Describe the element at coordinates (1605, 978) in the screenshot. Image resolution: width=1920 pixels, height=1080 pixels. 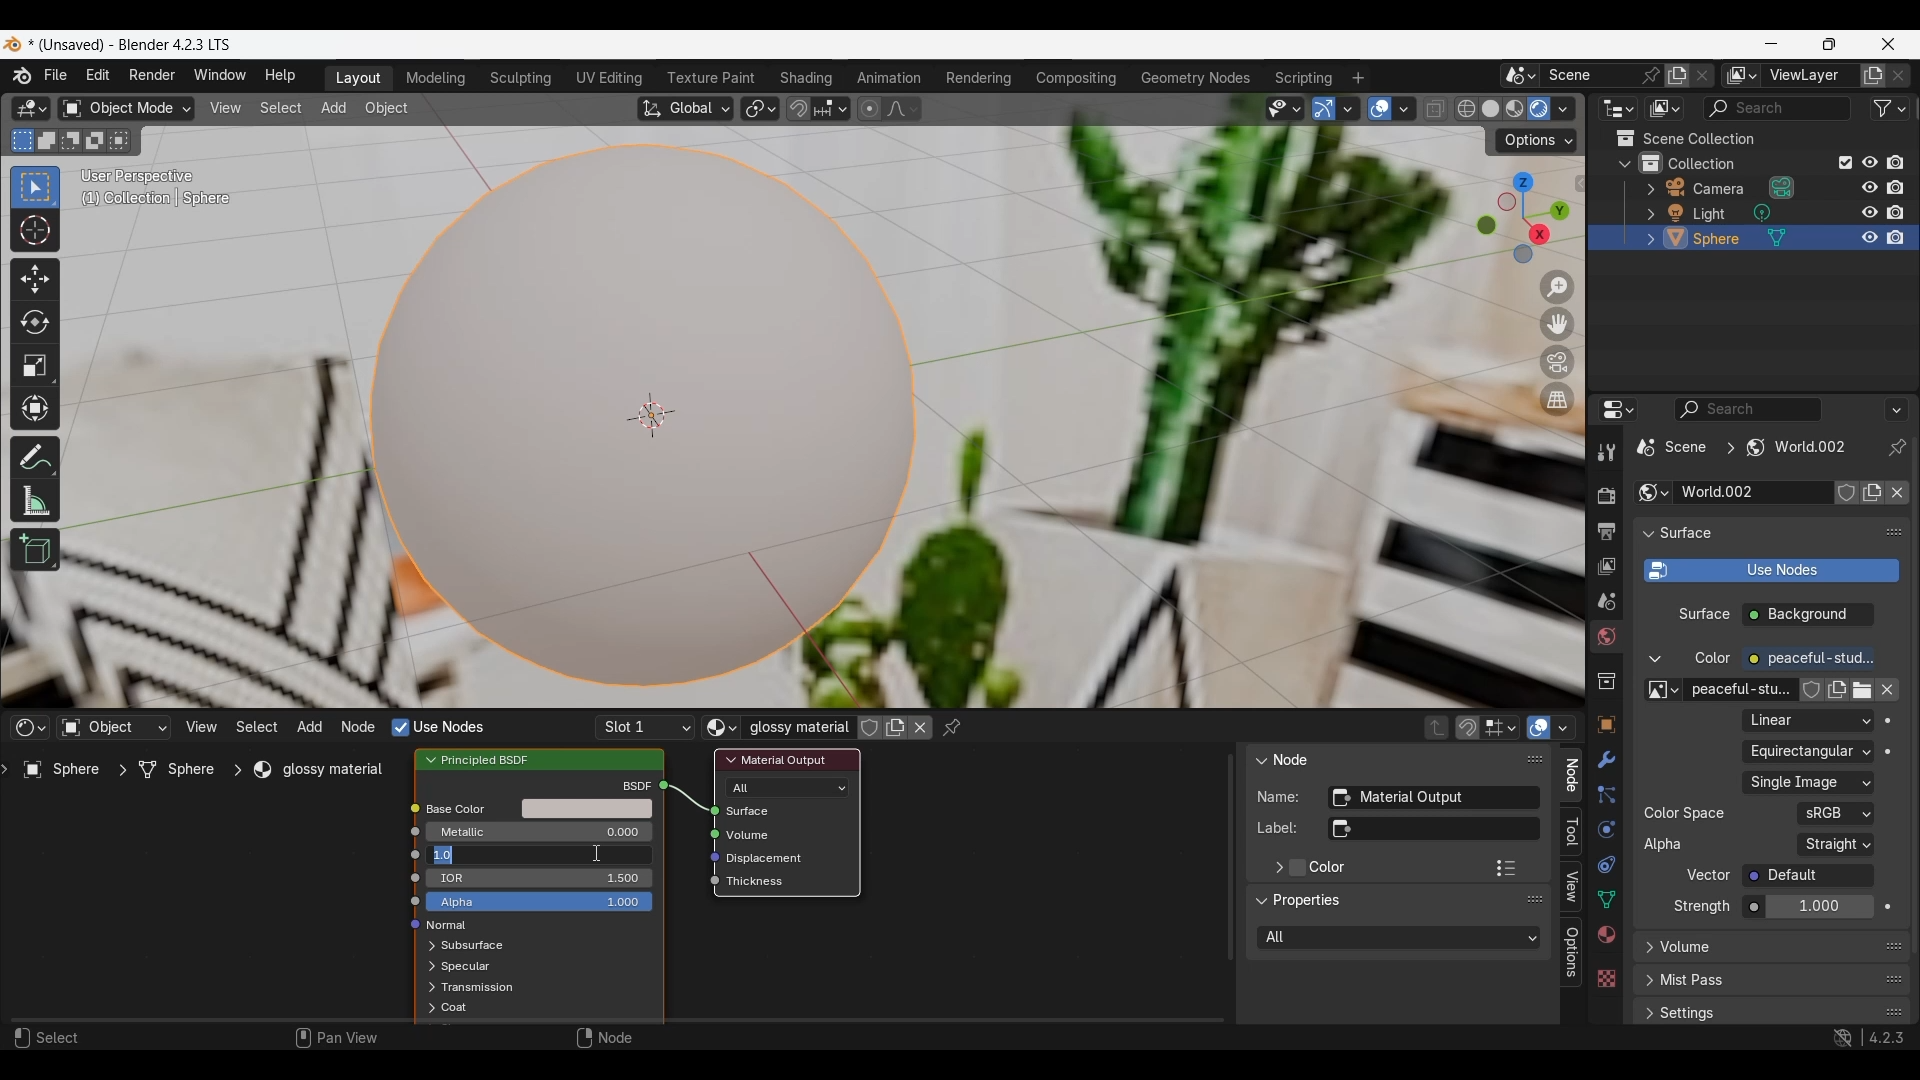
I see `Texture properties` at that location.